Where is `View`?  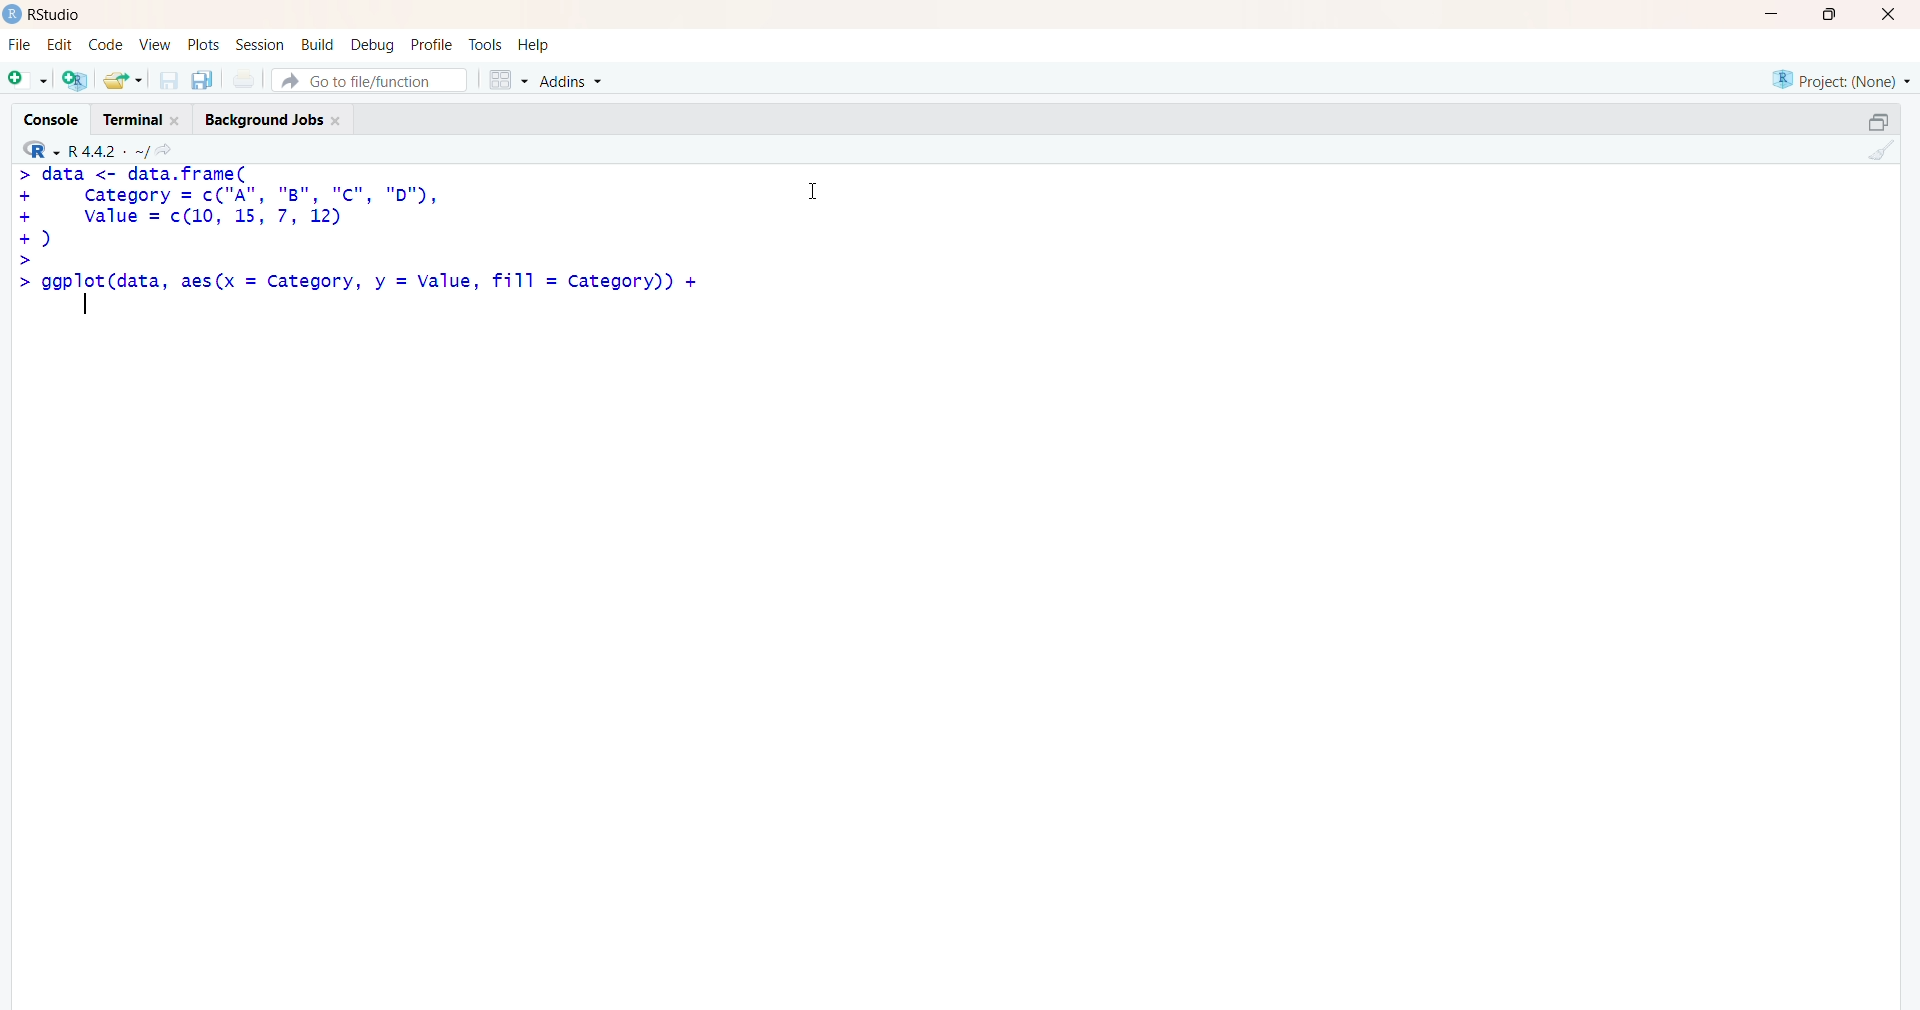 View is located at coordinates (156, 45).